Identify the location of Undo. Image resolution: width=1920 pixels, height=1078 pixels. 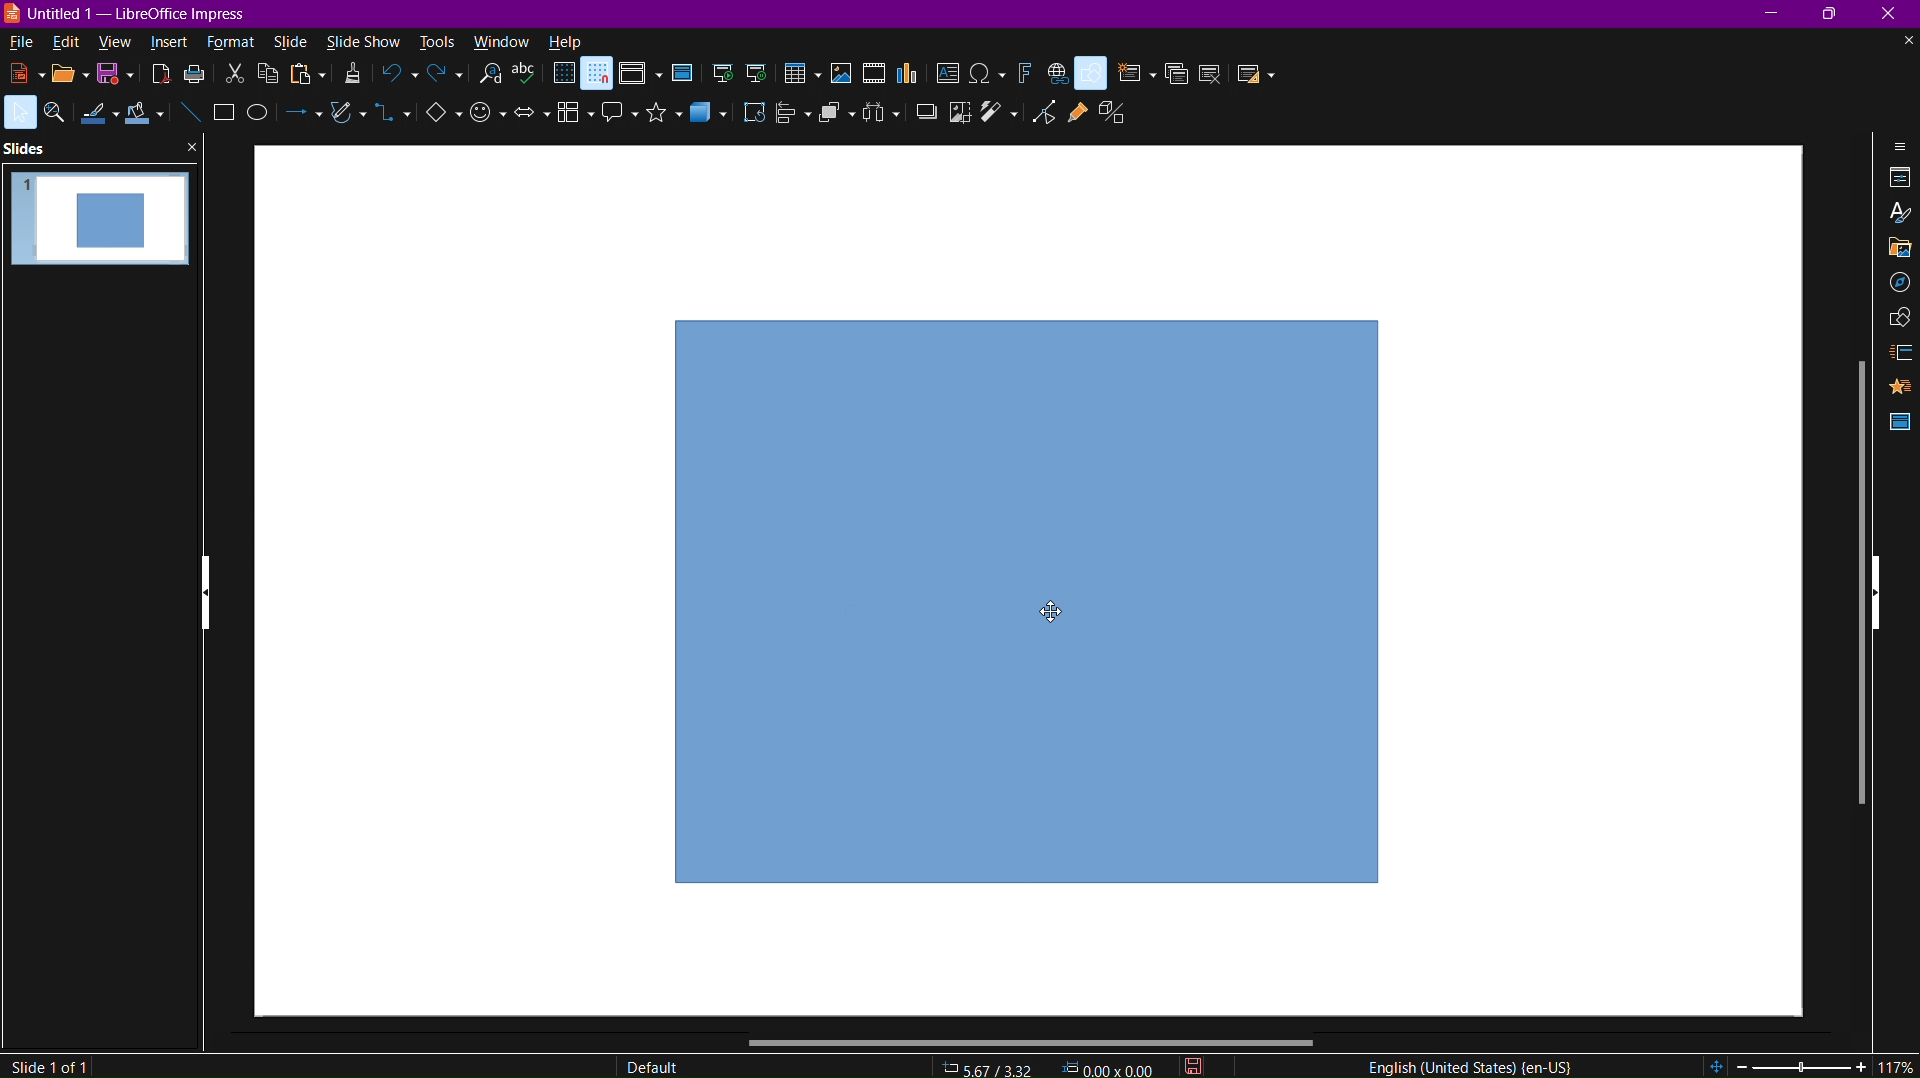
(399, 76).